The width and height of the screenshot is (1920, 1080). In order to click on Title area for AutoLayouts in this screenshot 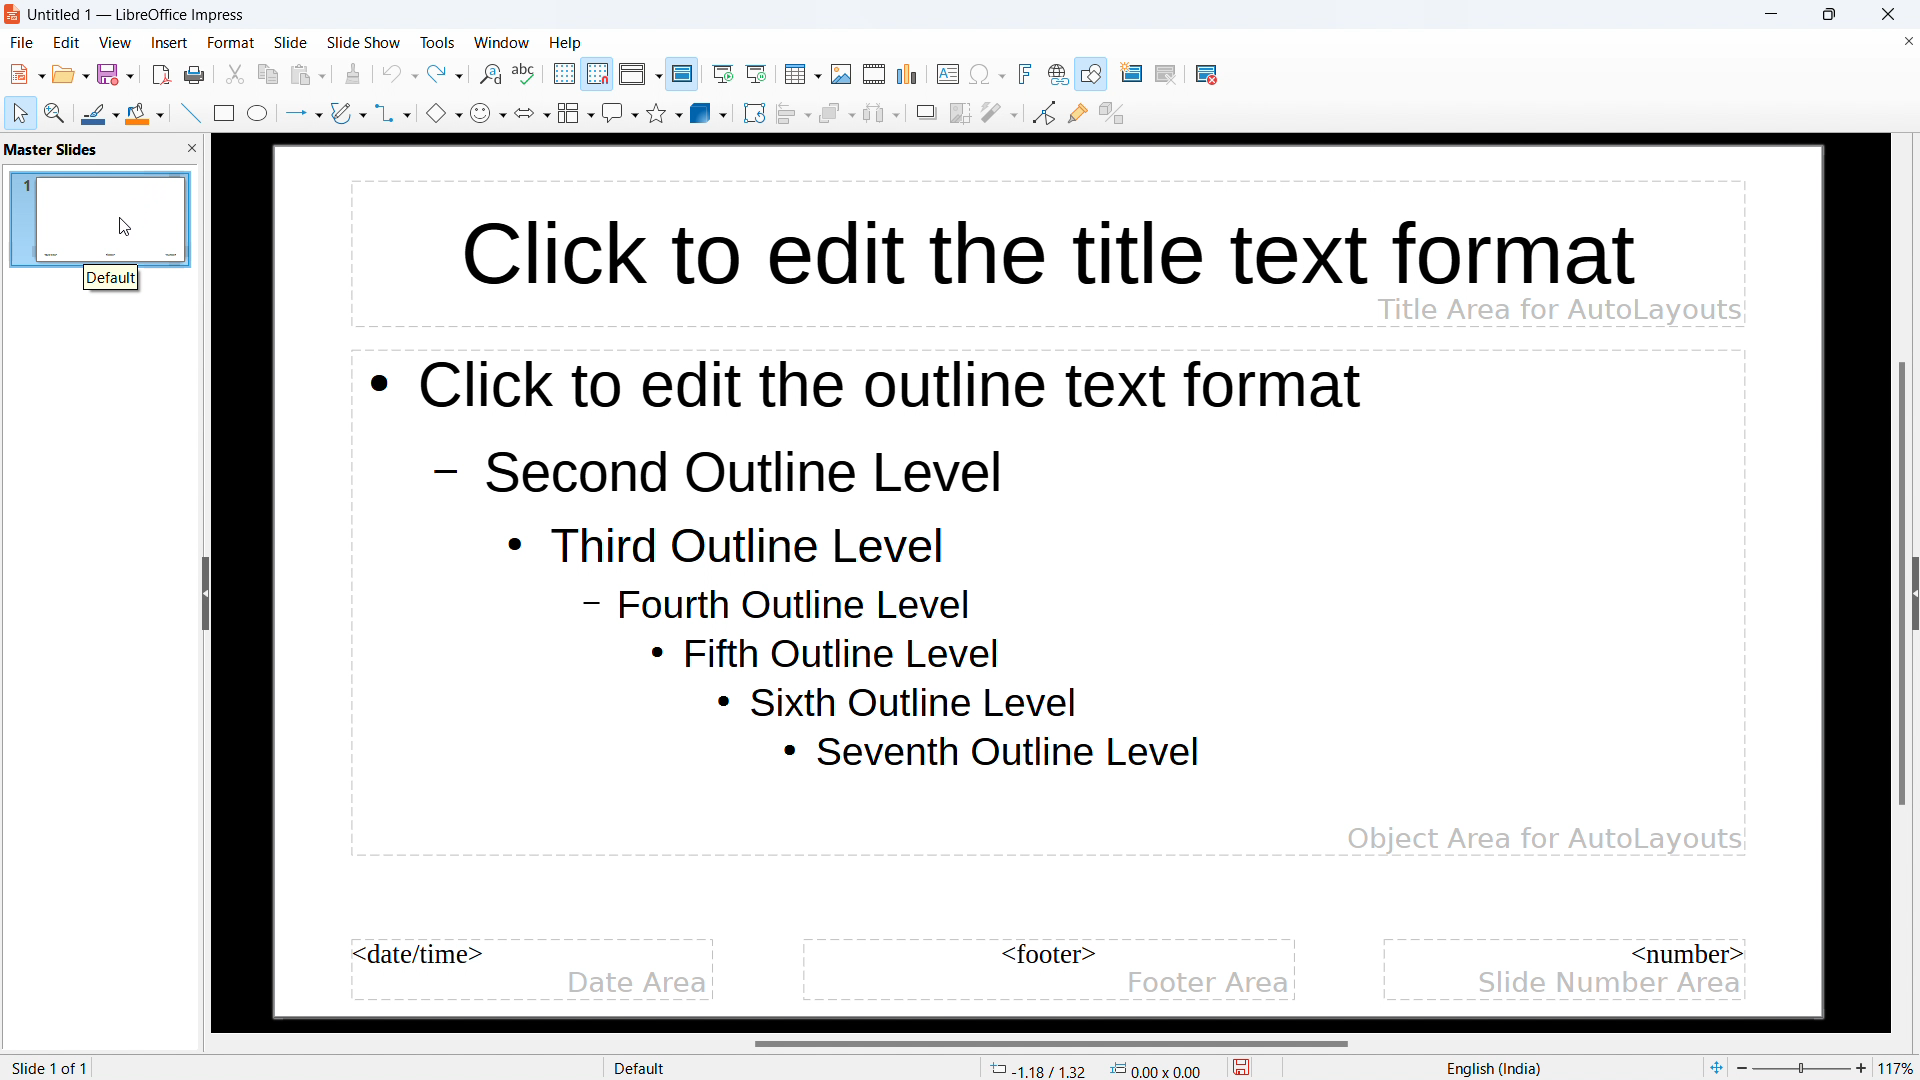, I will do `click(1559, 309)`.